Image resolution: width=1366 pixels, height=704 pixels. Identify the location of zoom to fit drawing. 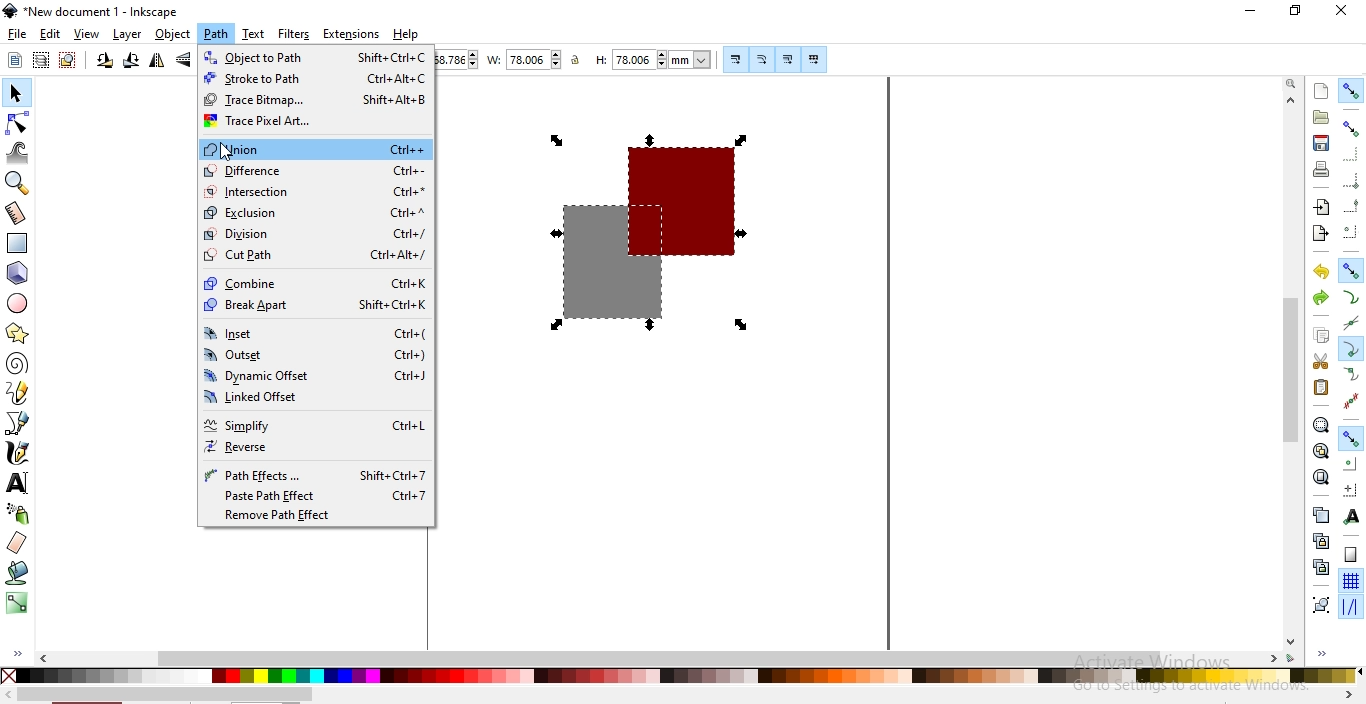
(1320, 450).